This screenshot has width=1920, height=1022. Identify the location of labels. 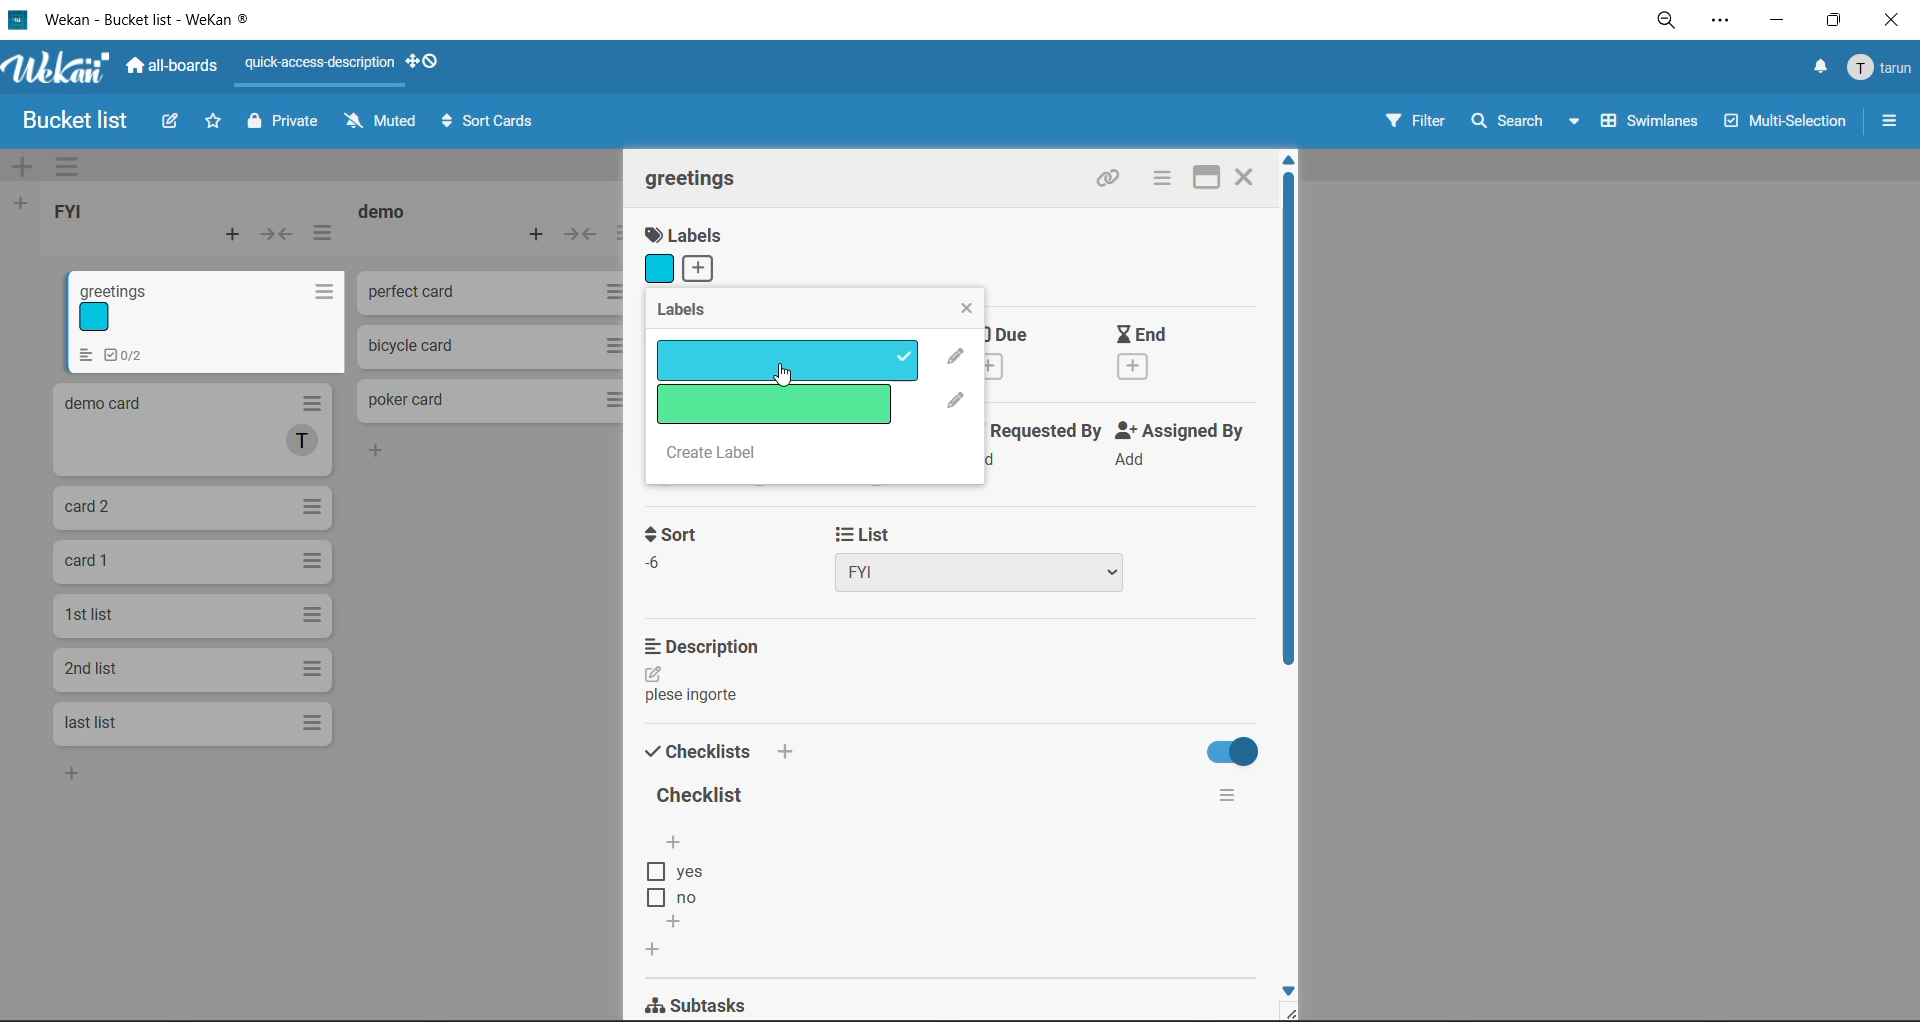
(687, 234).